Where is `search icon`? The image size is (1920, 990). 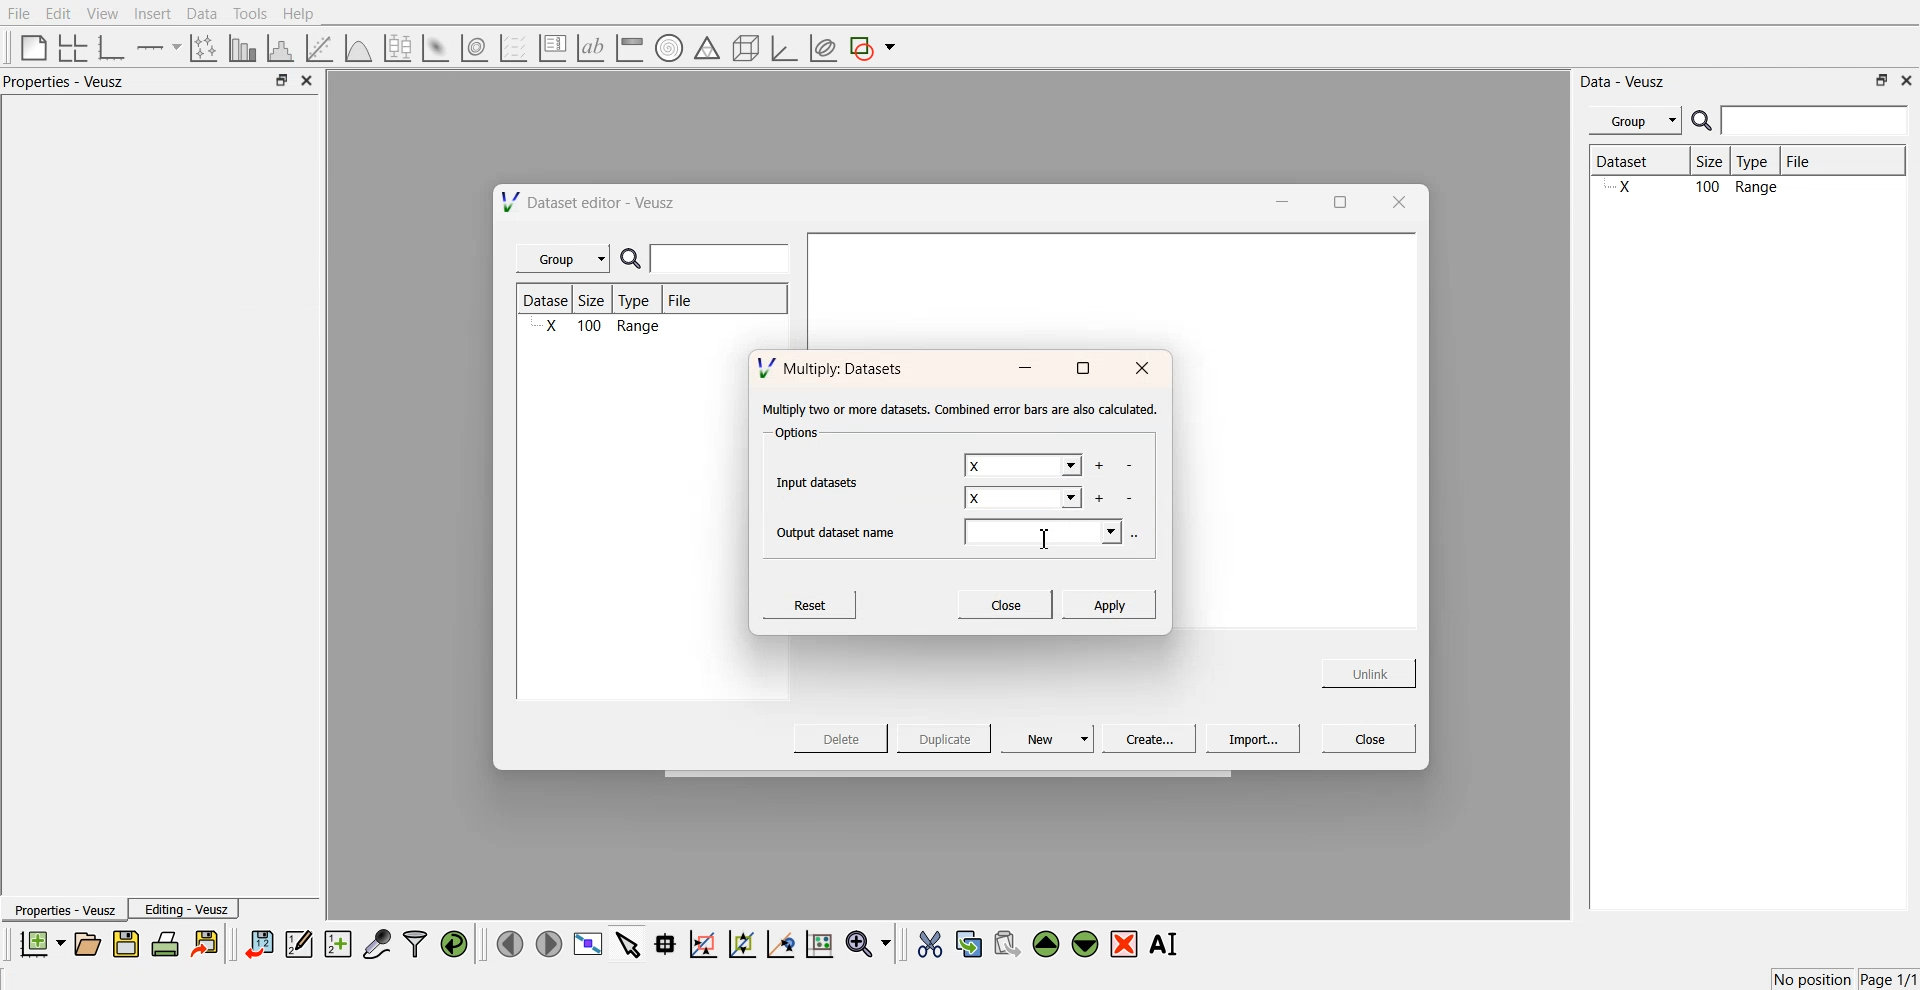
search icon is located at coordinates (635, 260).